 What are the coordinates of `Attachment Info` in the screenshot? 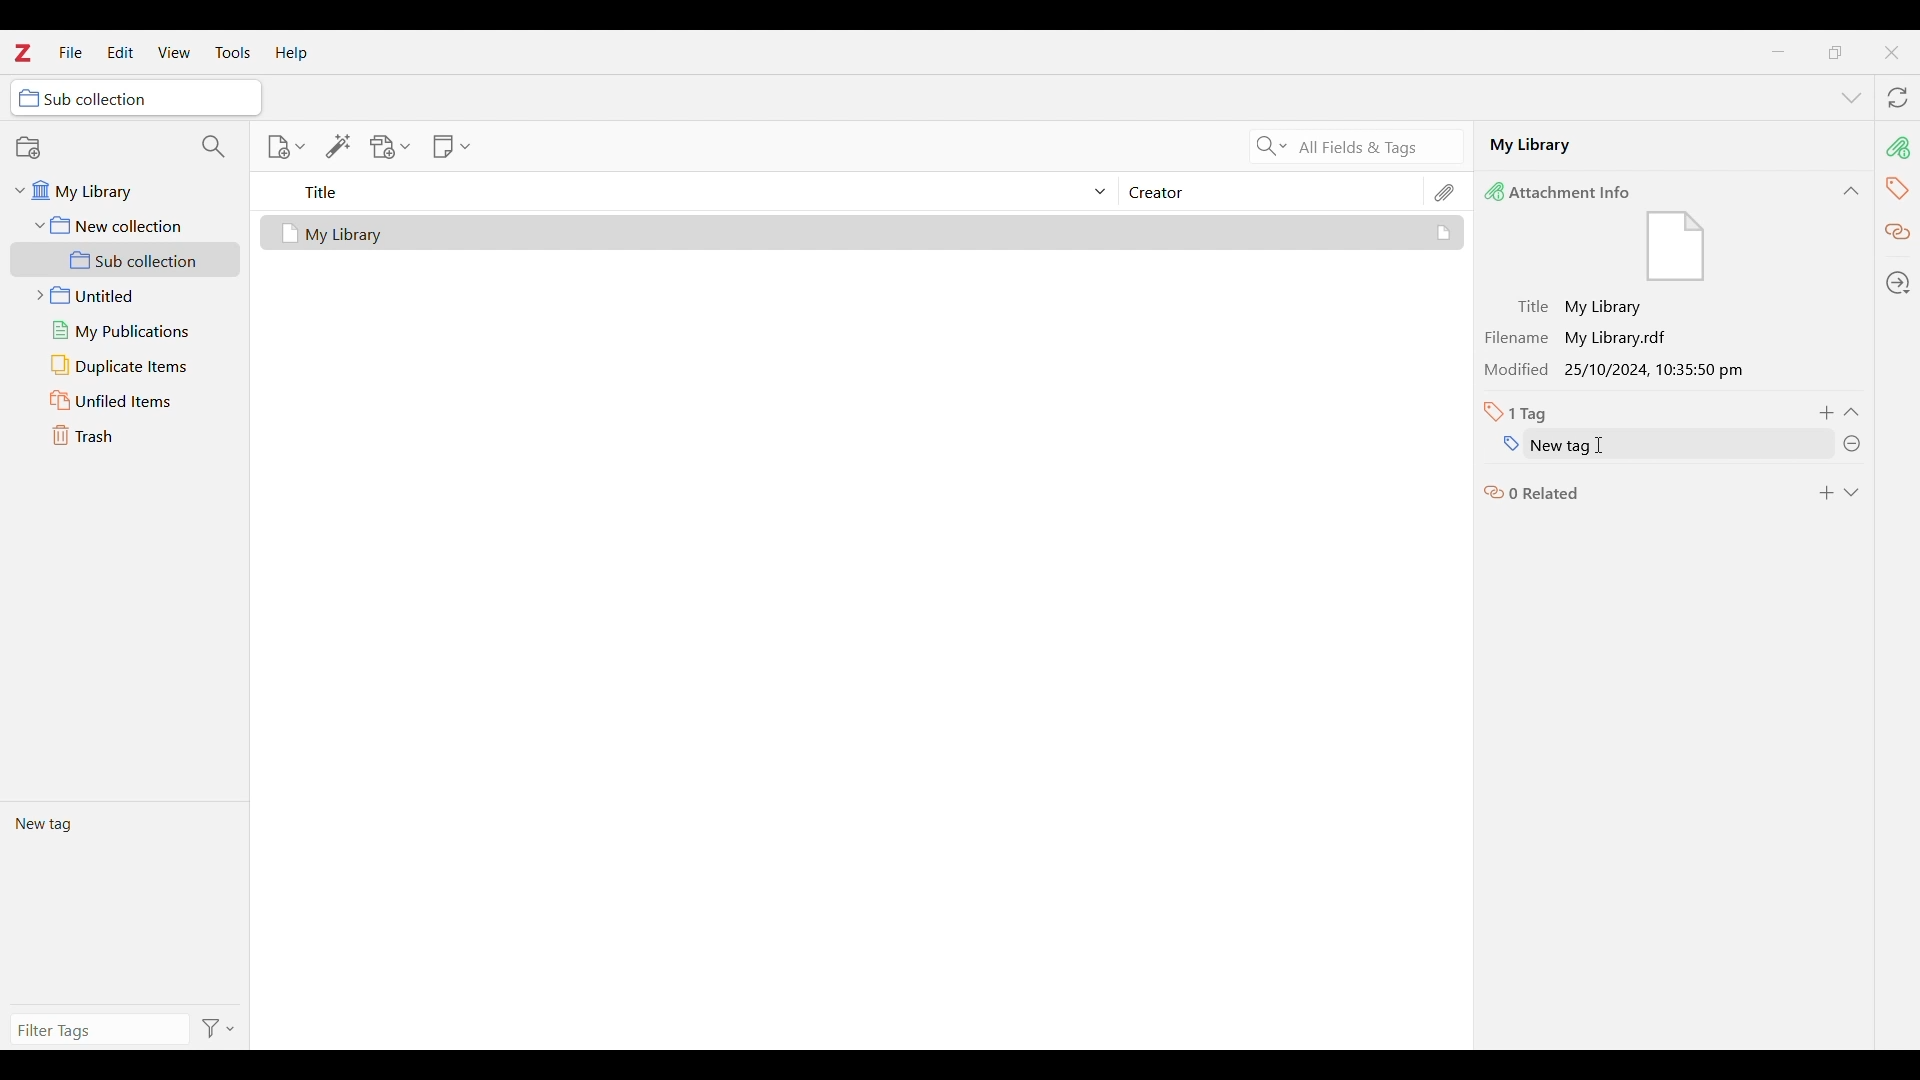 It's located at (1563, 191).